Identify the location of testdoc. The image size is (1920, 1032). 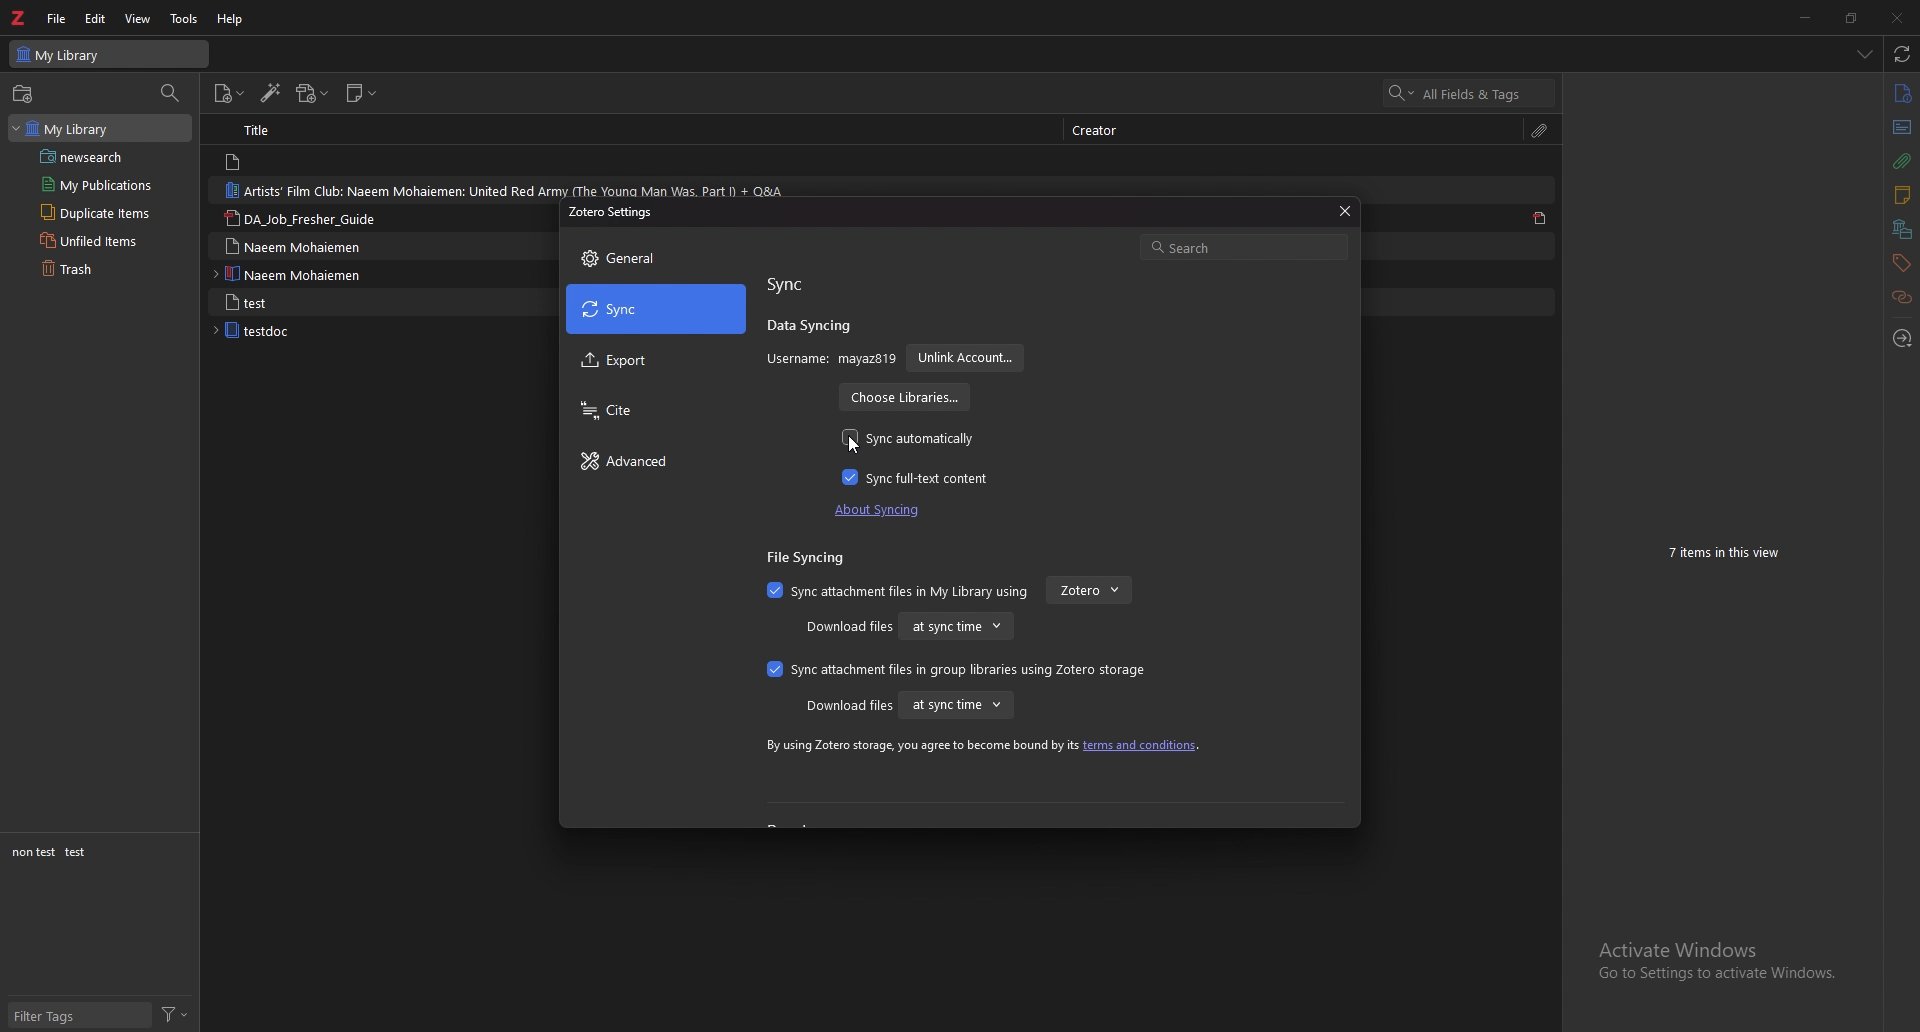
(296, 331).